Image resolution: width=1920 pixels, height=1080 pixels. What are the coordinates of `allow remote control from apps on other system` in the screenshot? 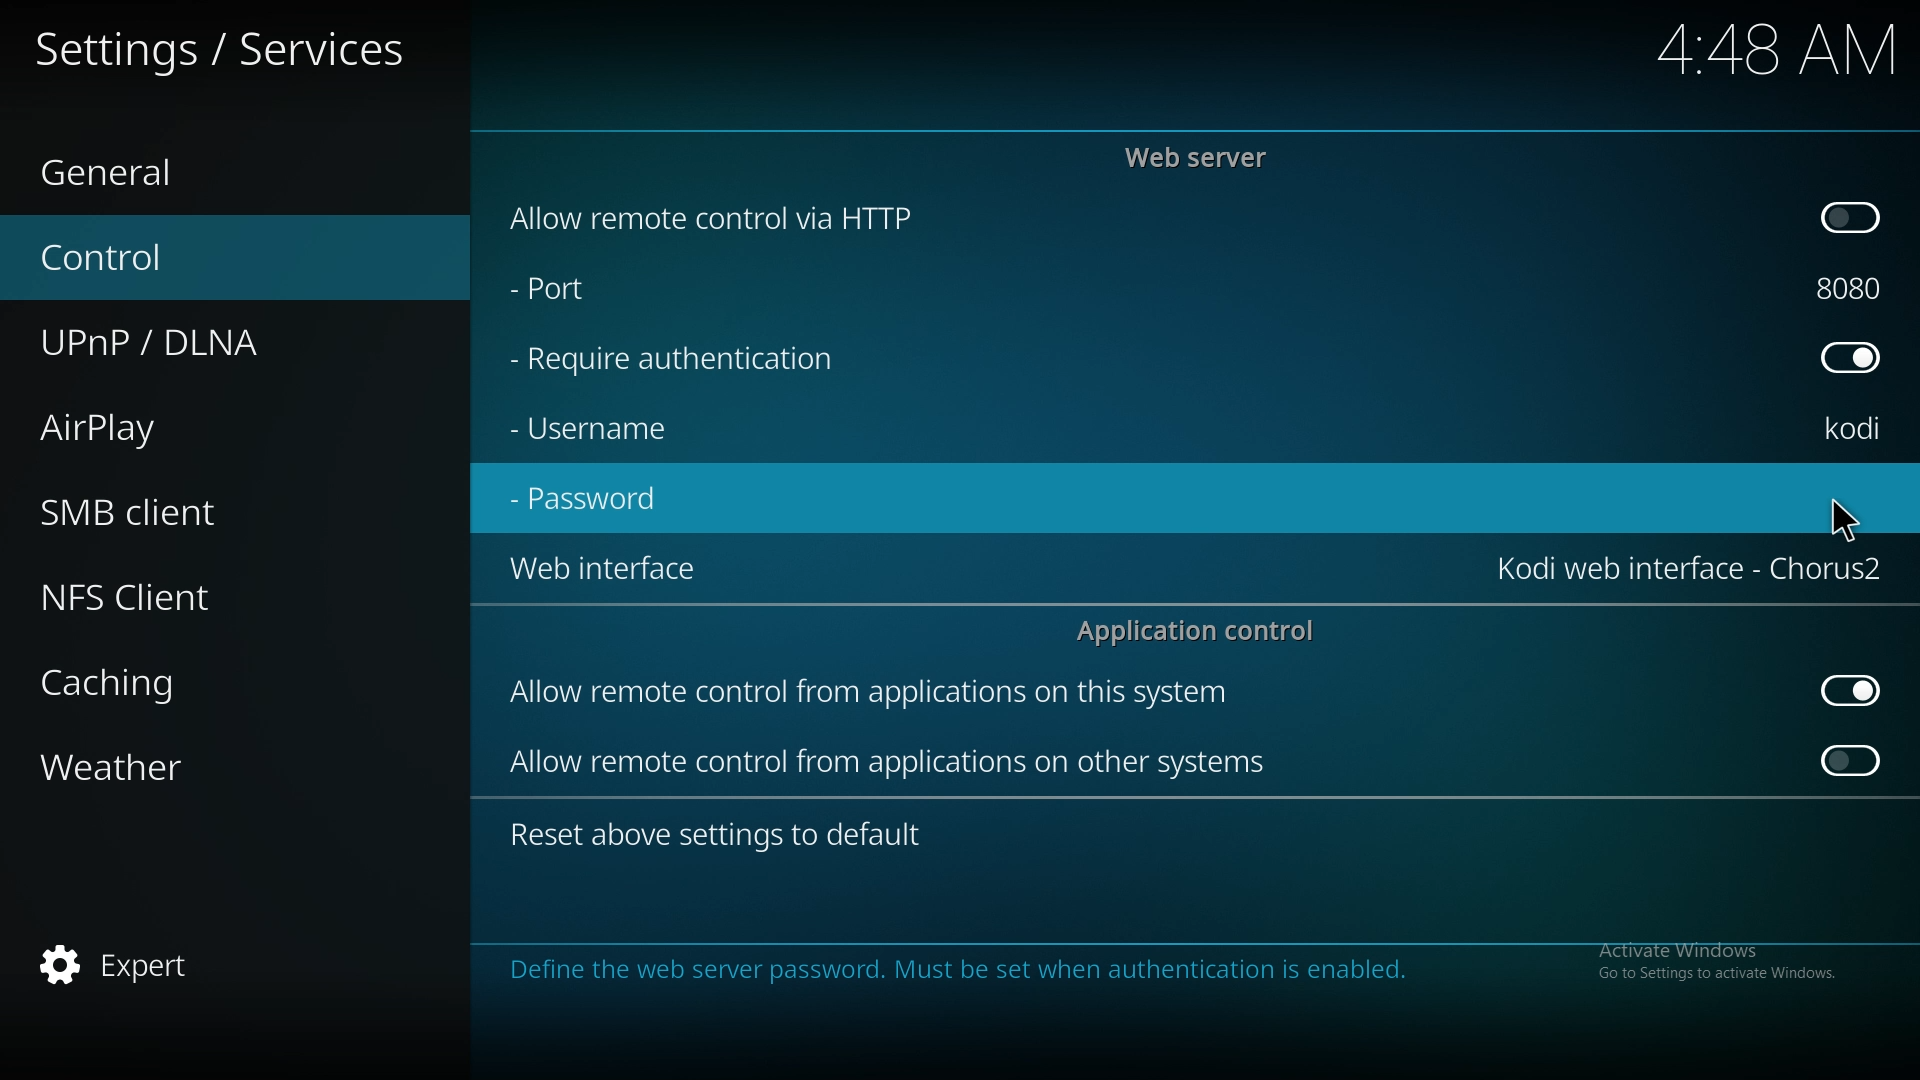 It's located at (898, 765).